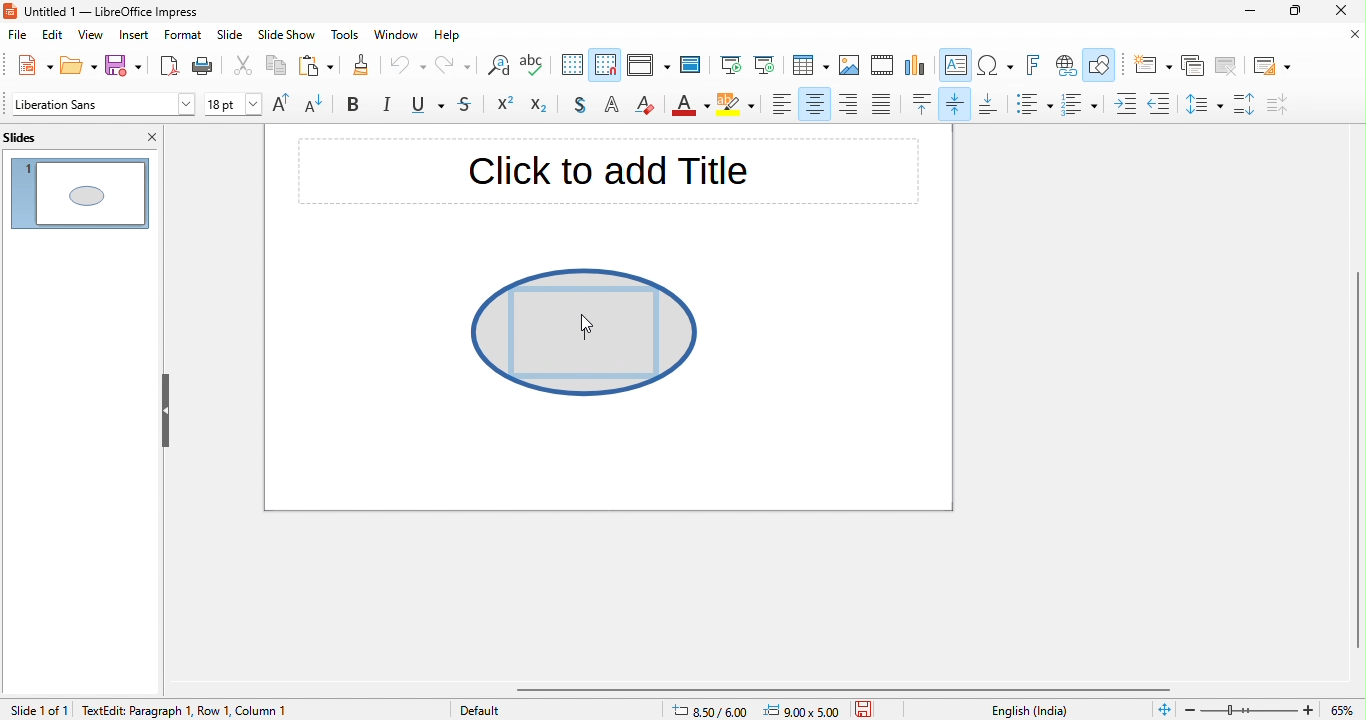 This screenshot has width=1366, height=720. I want to click on slide show, so click(287, 37).